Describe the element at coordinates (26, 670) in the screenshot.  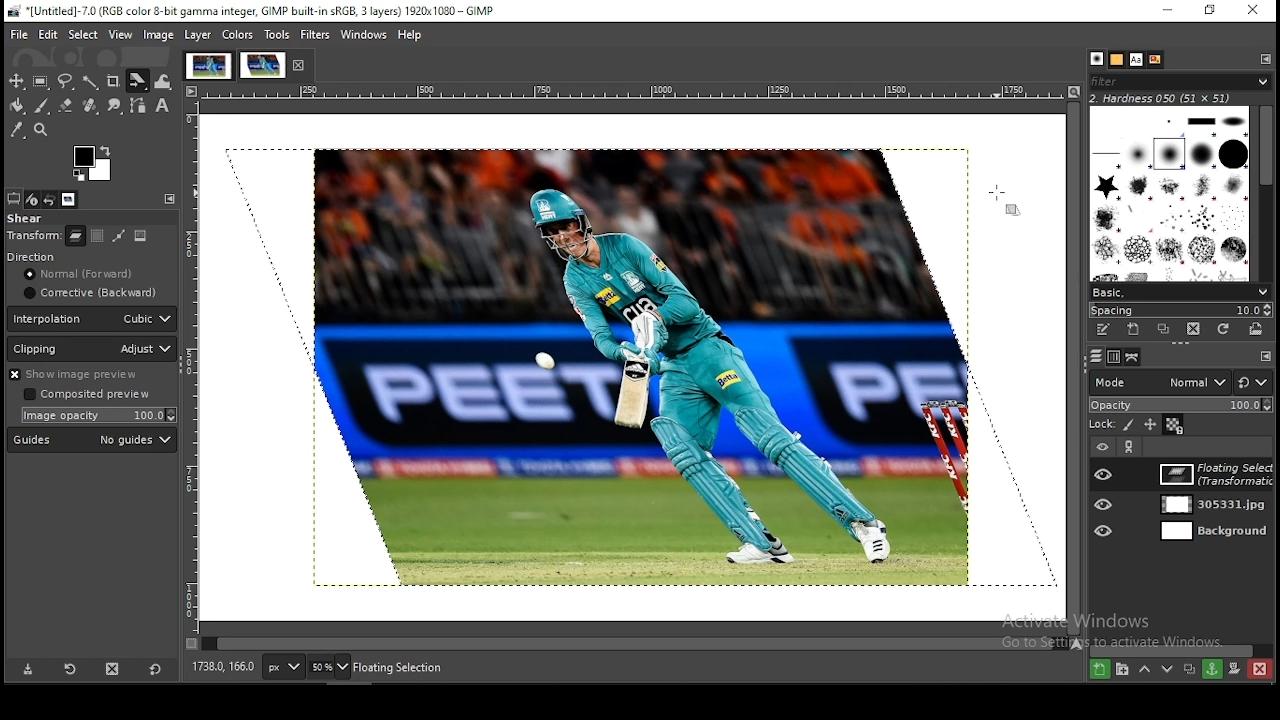
I see `save tool preset` at that location.